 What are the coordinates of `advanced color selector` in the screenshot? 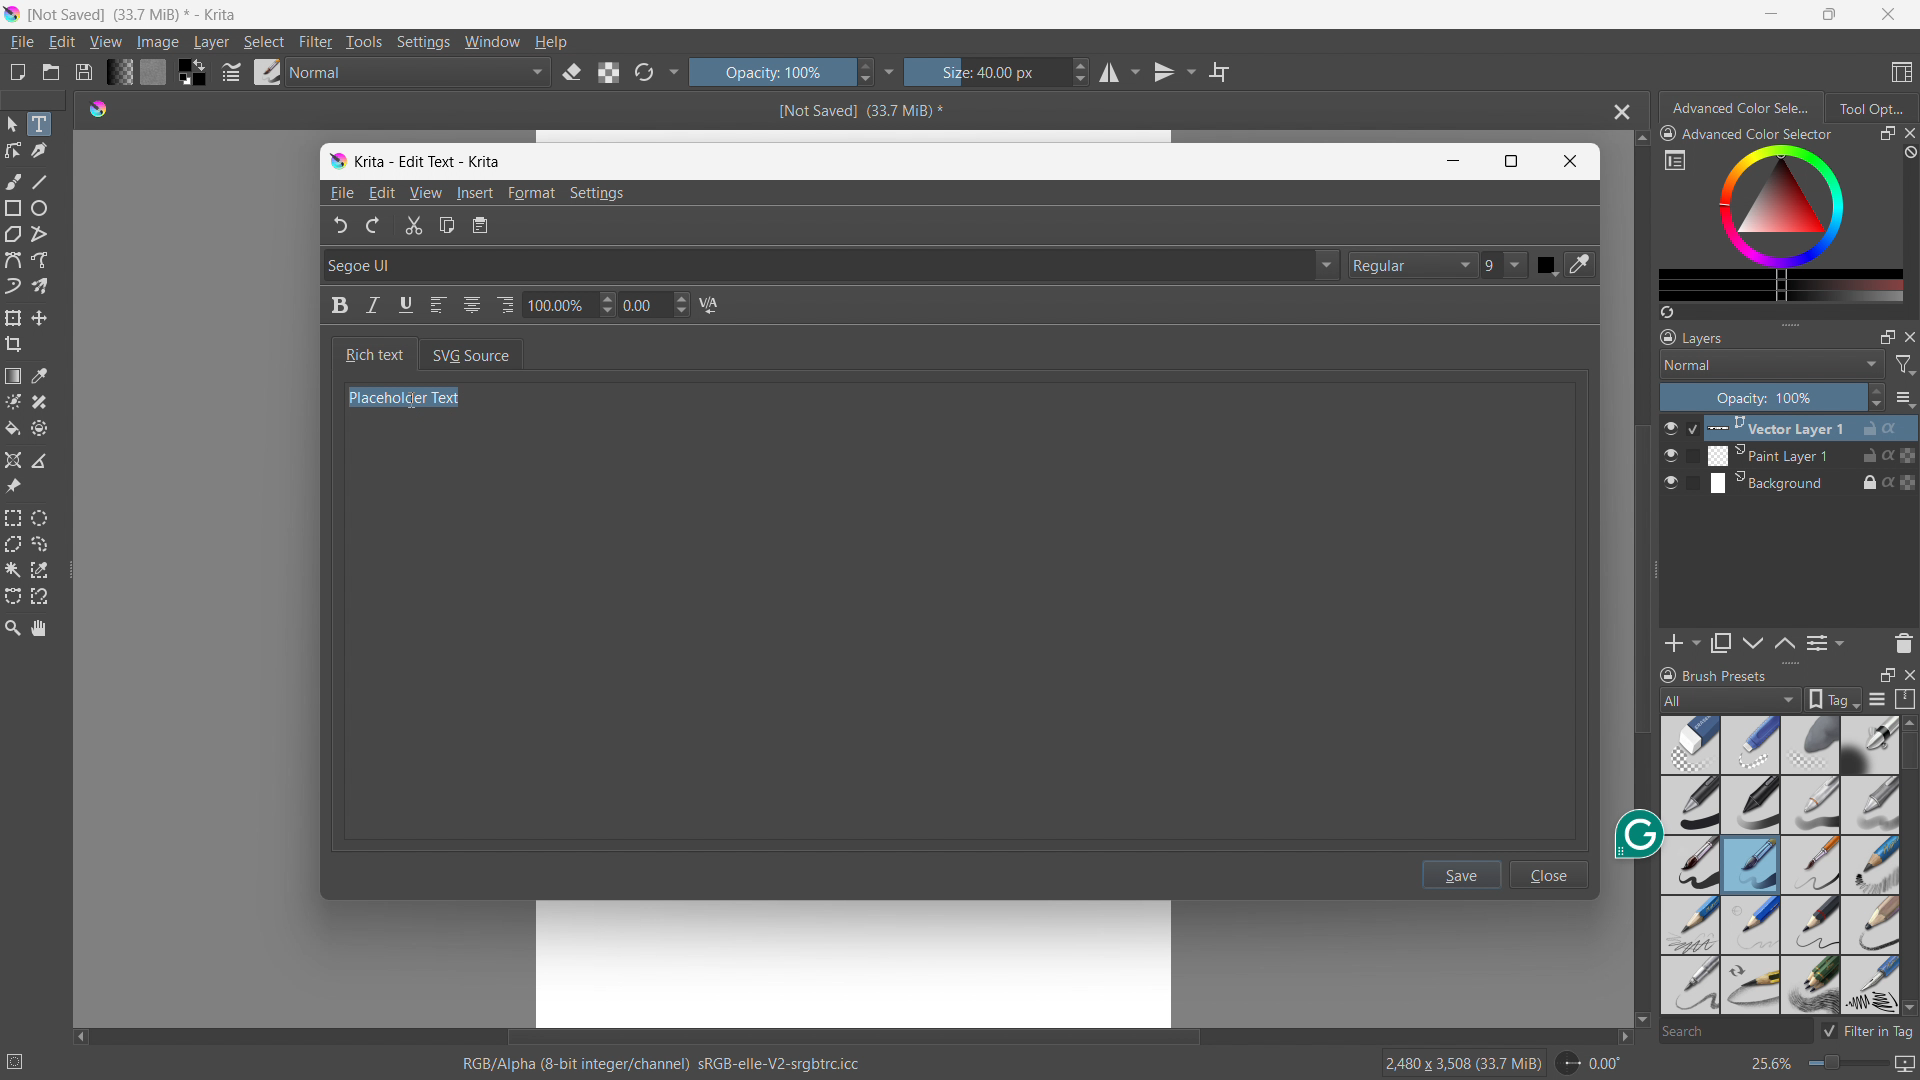 It's located at (1747, 133).